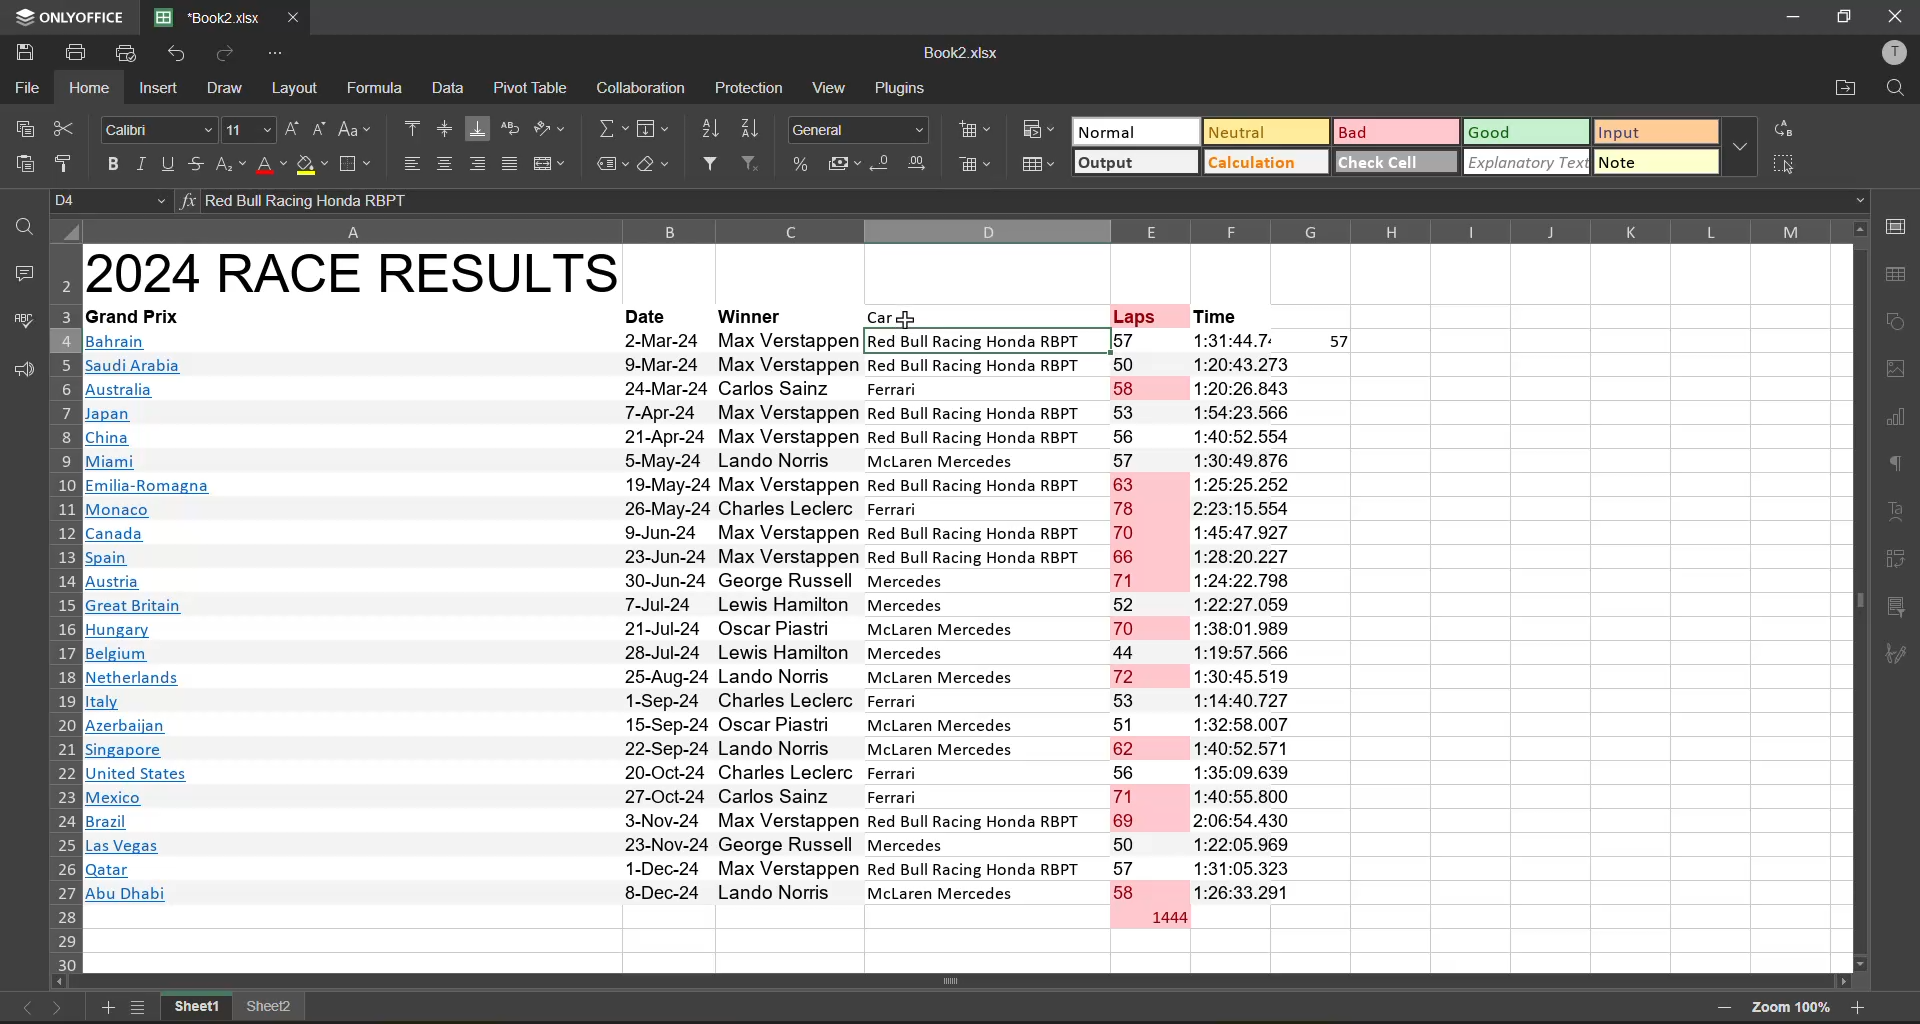  Describe the element at coordinates (1617, 647) in the screenshot. I see `Empty cells` at that location.